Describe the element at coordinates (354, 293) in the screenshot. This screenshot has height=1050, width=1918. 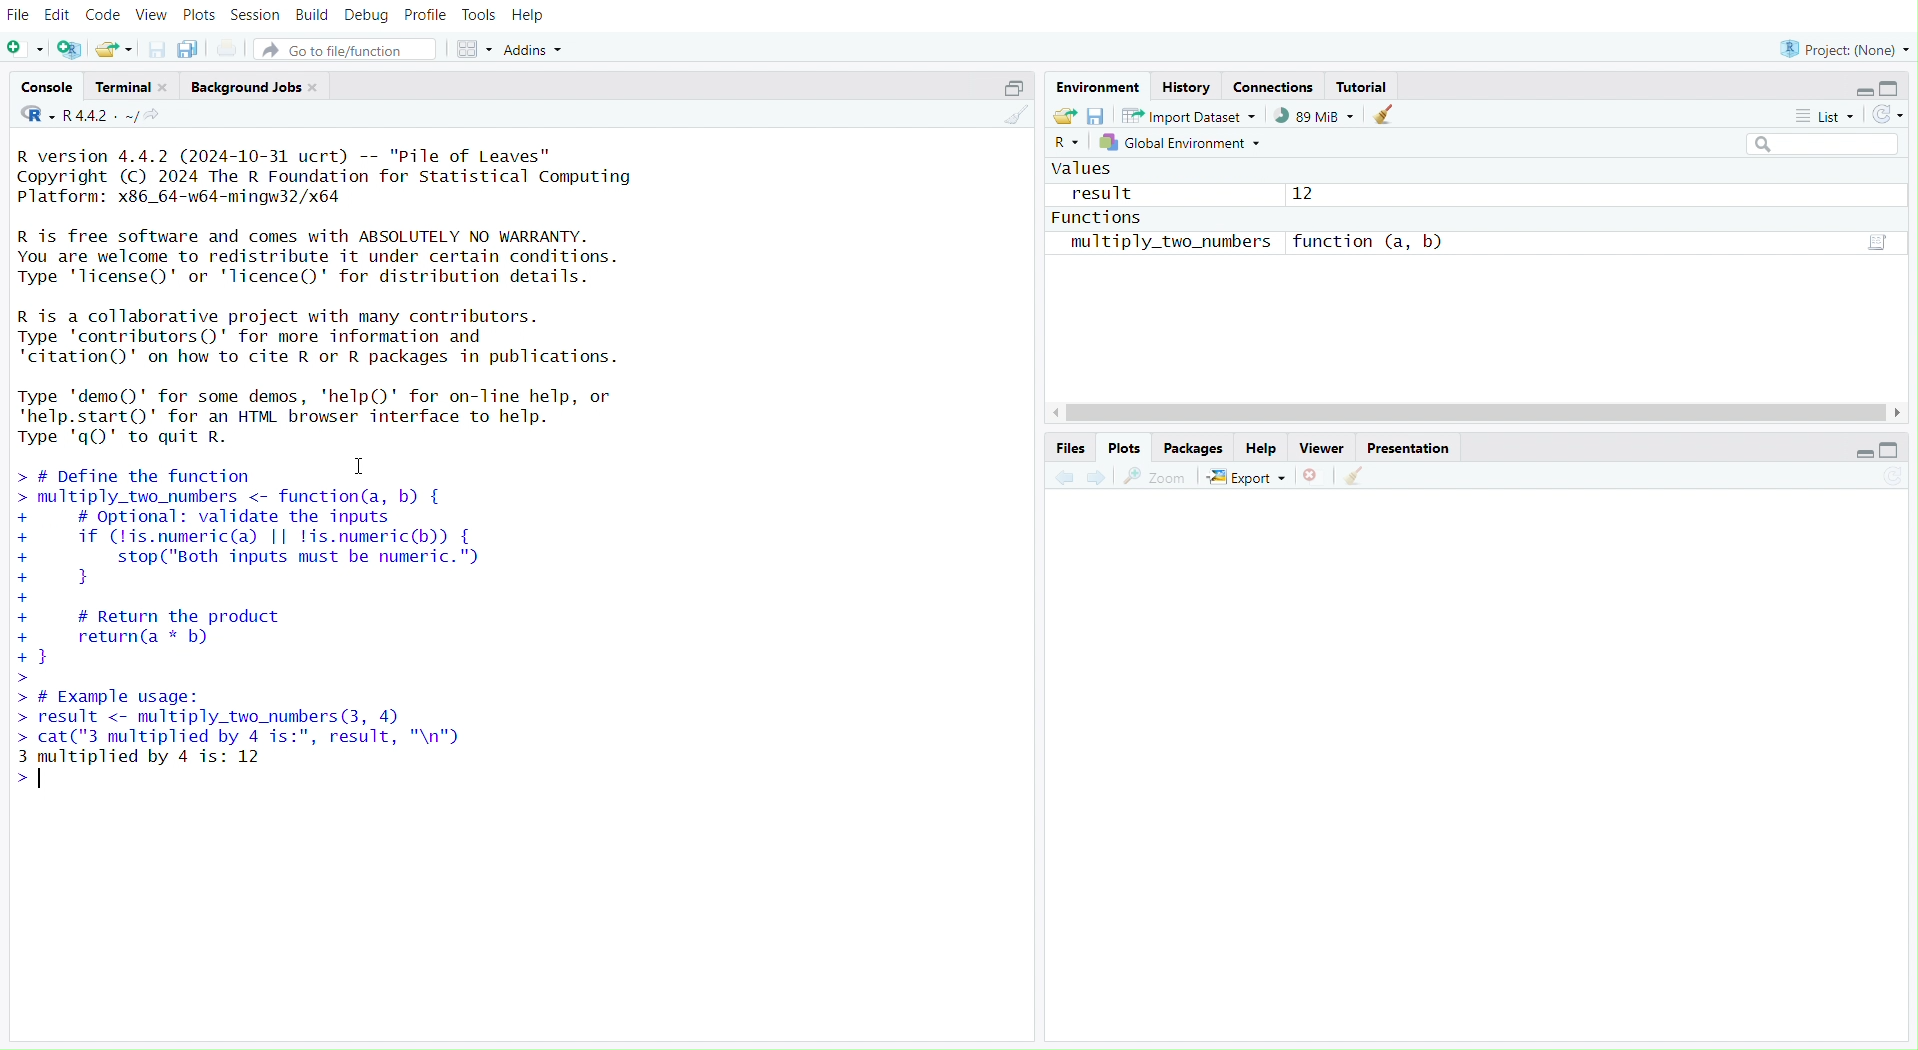
I see `R version 4.4.2 (2024-10-31 ucrt) -- "Pile of Leaves”
Copyright (C) 2024 The R Foundation for Statistical Computing
Platform: x86_64-w64-mingw32/x64

R is free software and comes with ABSOLUTELY NO WARRANTY.
You are welcome to redistribute it under certain conditions.
Type 'license()' or 'licence()' for distribution details.

R is a collaborative project with many contributors.

Type 'contributors()' for more information and

‘citation()' on how to cite R or R packages in publications.
Type 'demo()' for some demos, 'help()' for on-line help, or
'help.start()' for an HTML browser interface to help.

Type 'qQ)' to quit R.

NY I` at that location.